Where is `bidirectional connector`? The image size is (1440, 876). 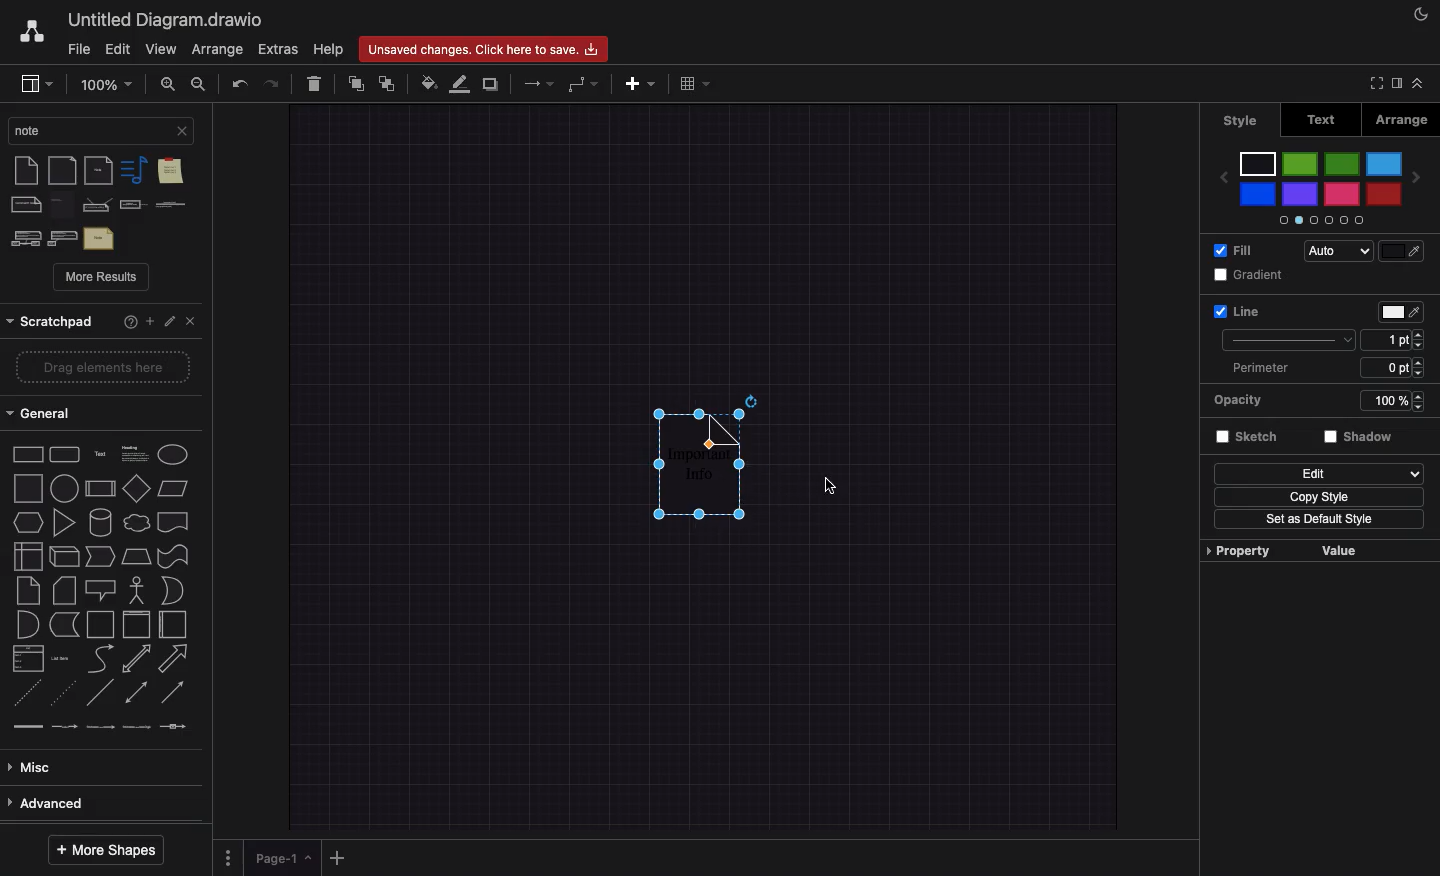
bidirectional connector is located at coordinates (137, 695).